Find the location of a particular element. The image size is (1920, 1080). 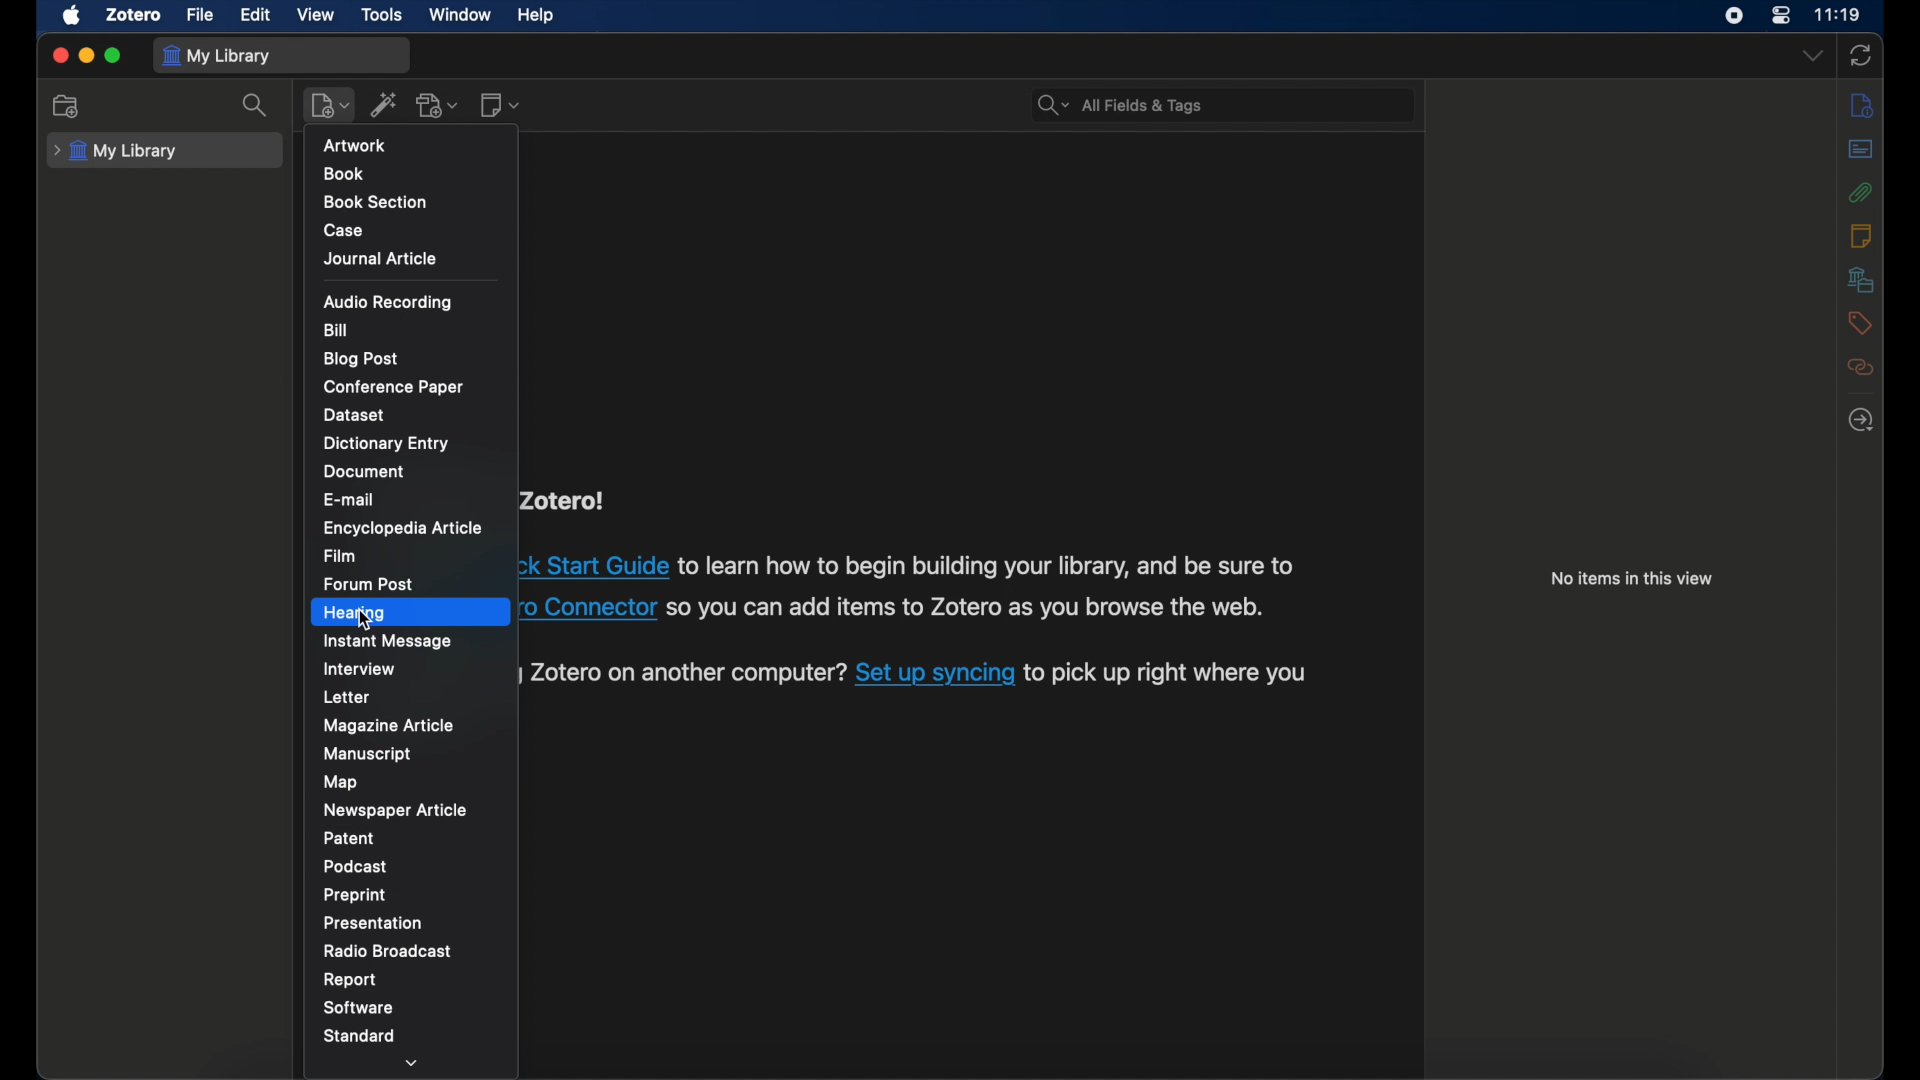

notes is located at coordinates (1860, 236).